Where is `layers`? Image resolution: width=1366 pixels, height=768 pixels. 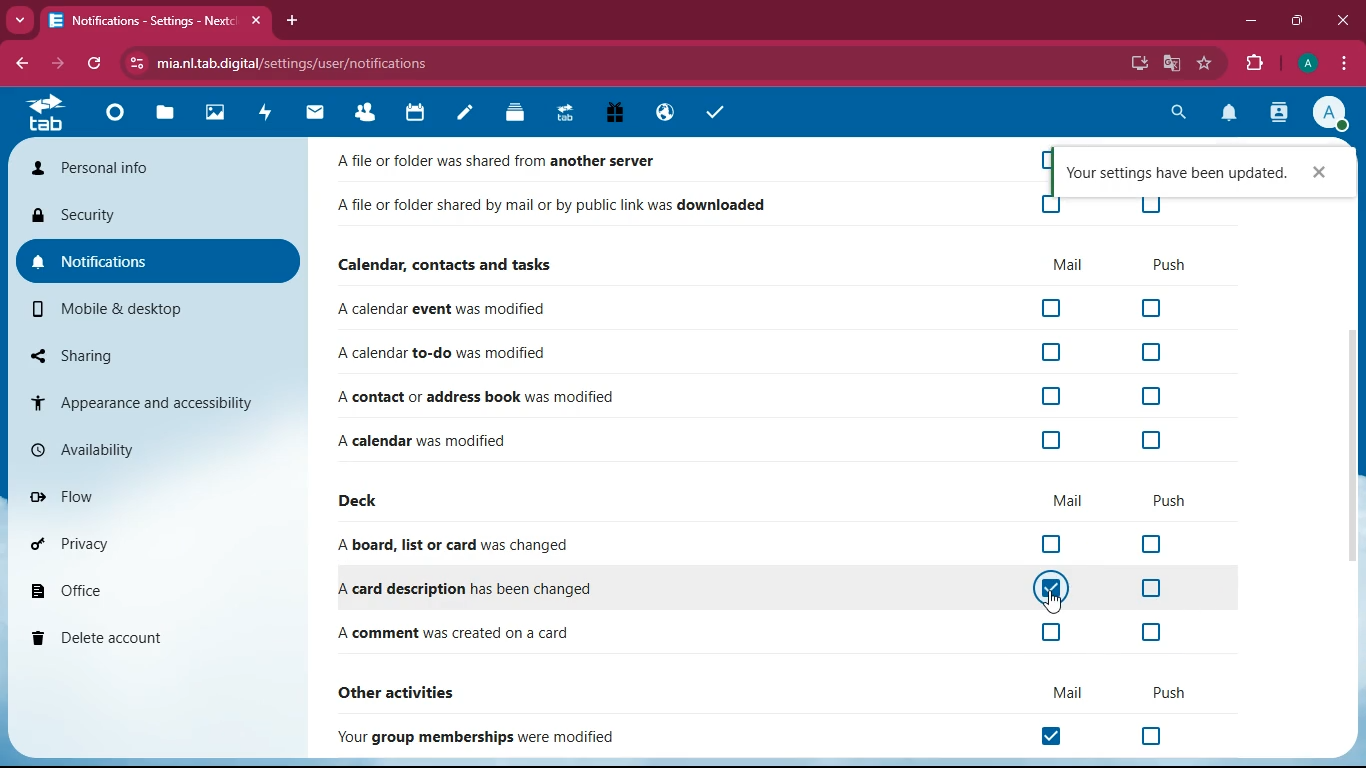
layers is located at coordinates (514, 113).